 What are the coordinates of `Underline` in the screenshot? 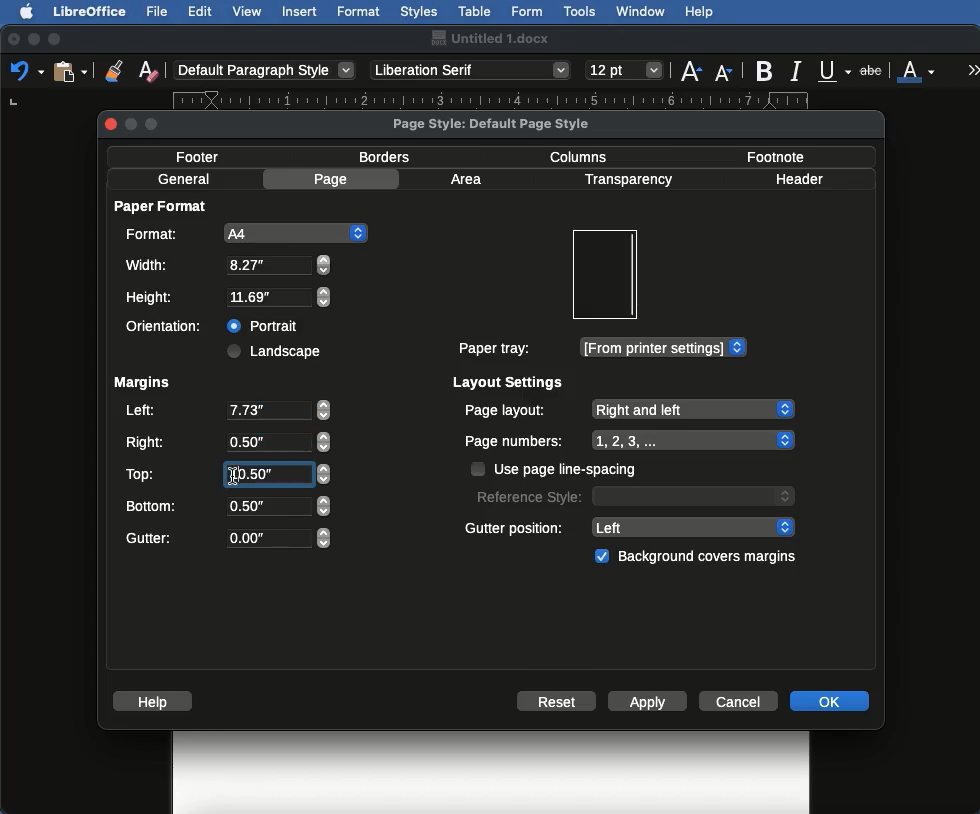 It's located at (836, 72).